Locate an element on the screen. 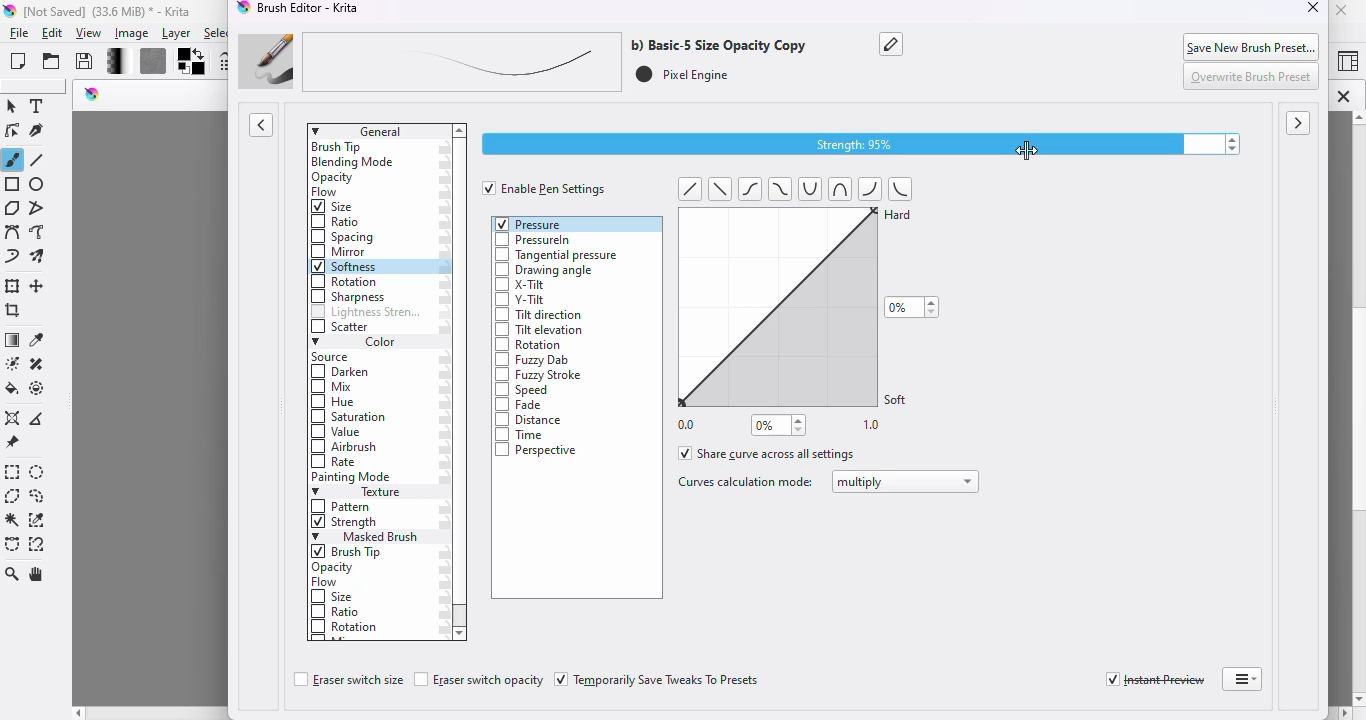 The width and height of the screenshot is (1366, 720). opacity is located at coordinates (336, 568).